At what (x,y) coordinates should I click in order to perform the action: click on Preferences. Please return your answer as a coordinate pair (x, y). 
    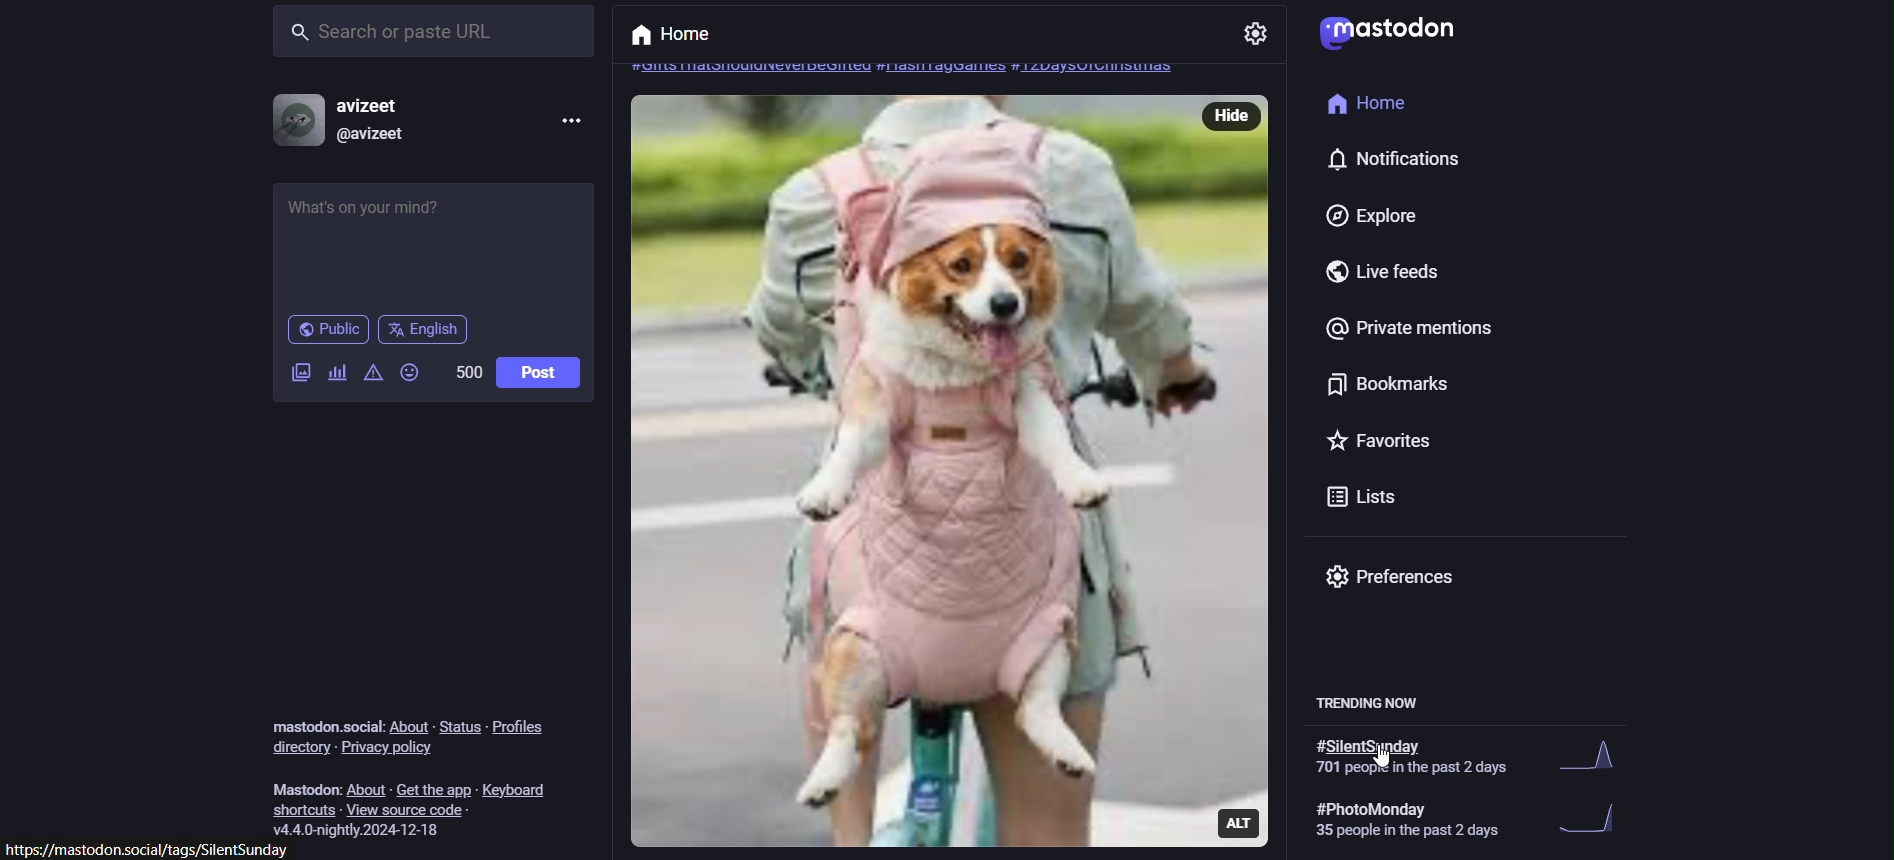
    Looking at the image, I should click on (1395, 575).